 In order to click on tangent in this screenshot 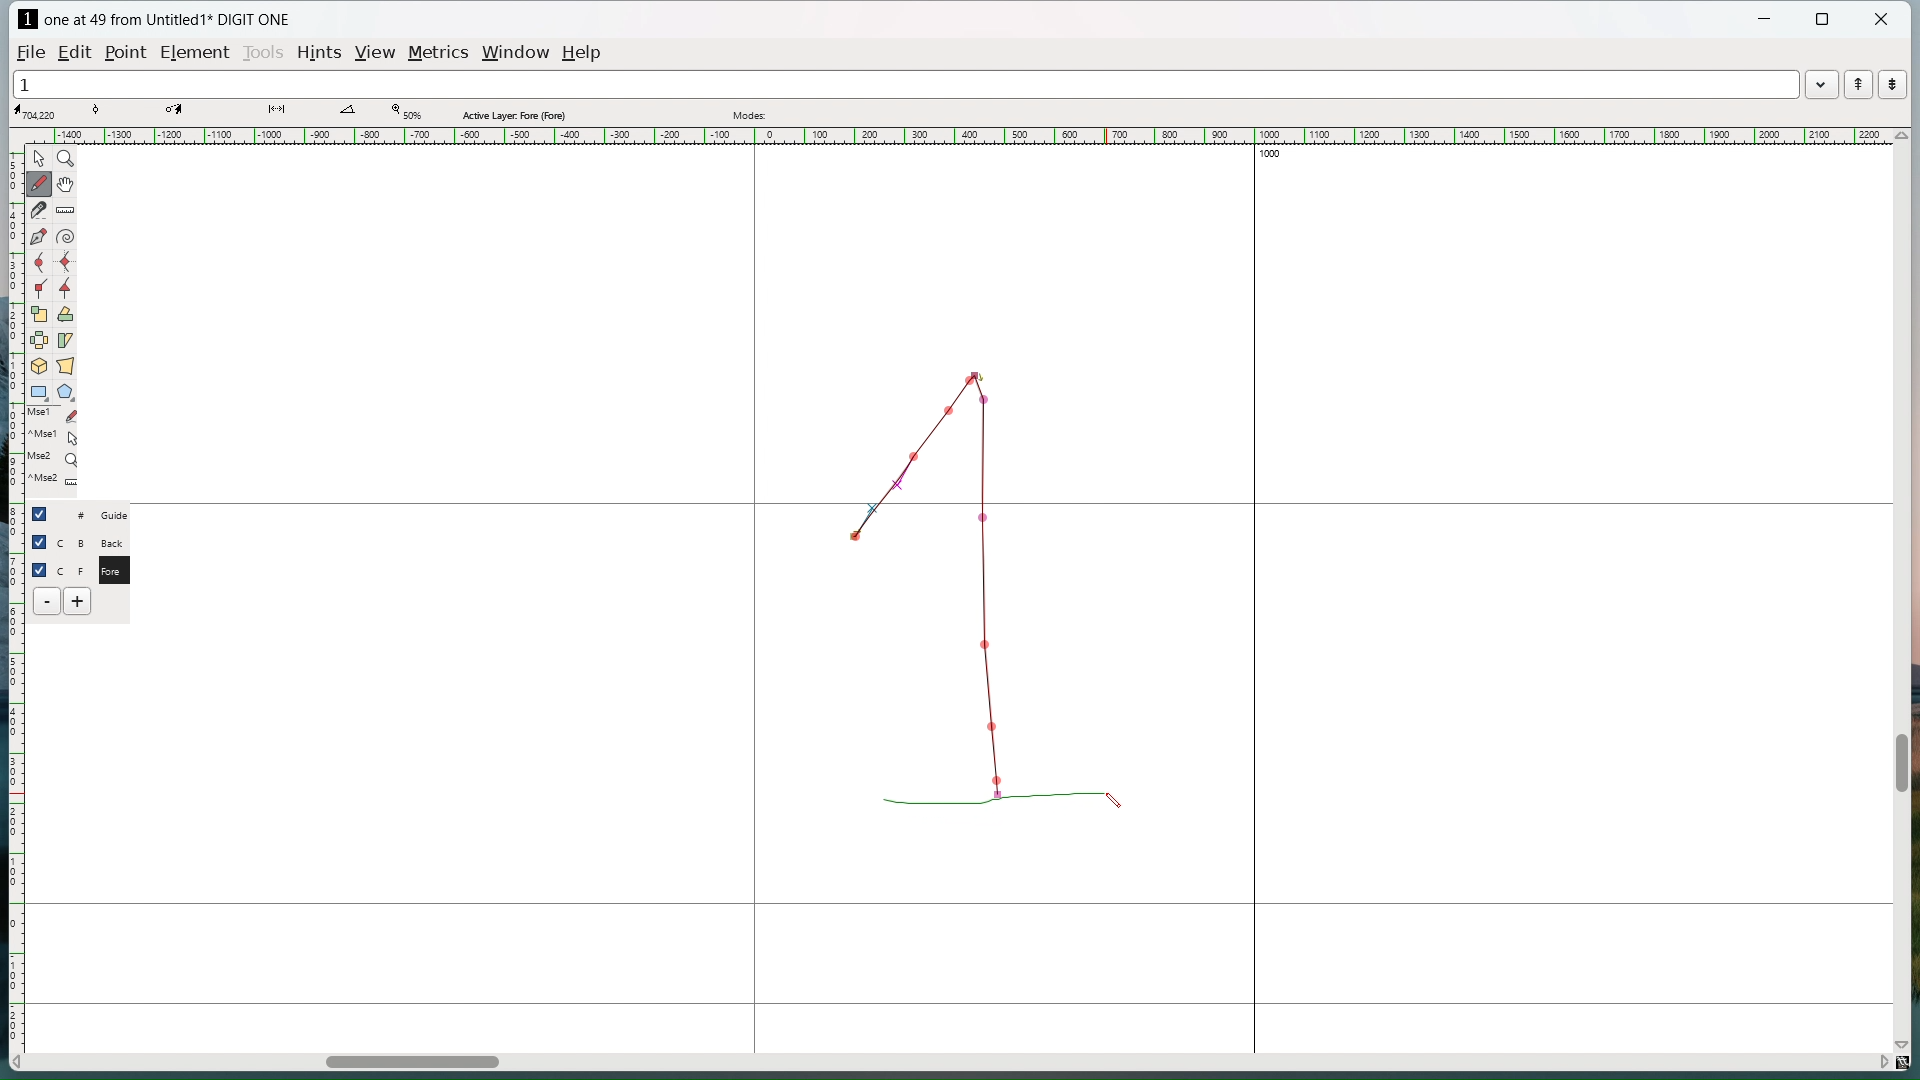, I will do `click(118, 111)`.